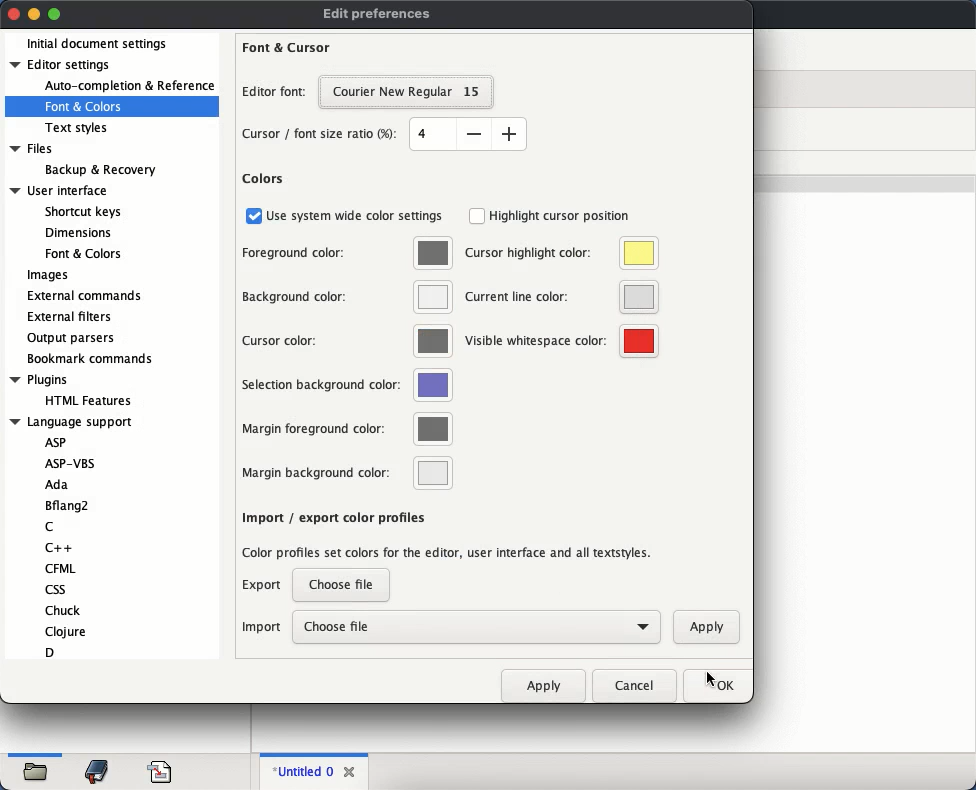 The image size is (976, 790). I want to click on cursor font size ratio, so click(323, 136).